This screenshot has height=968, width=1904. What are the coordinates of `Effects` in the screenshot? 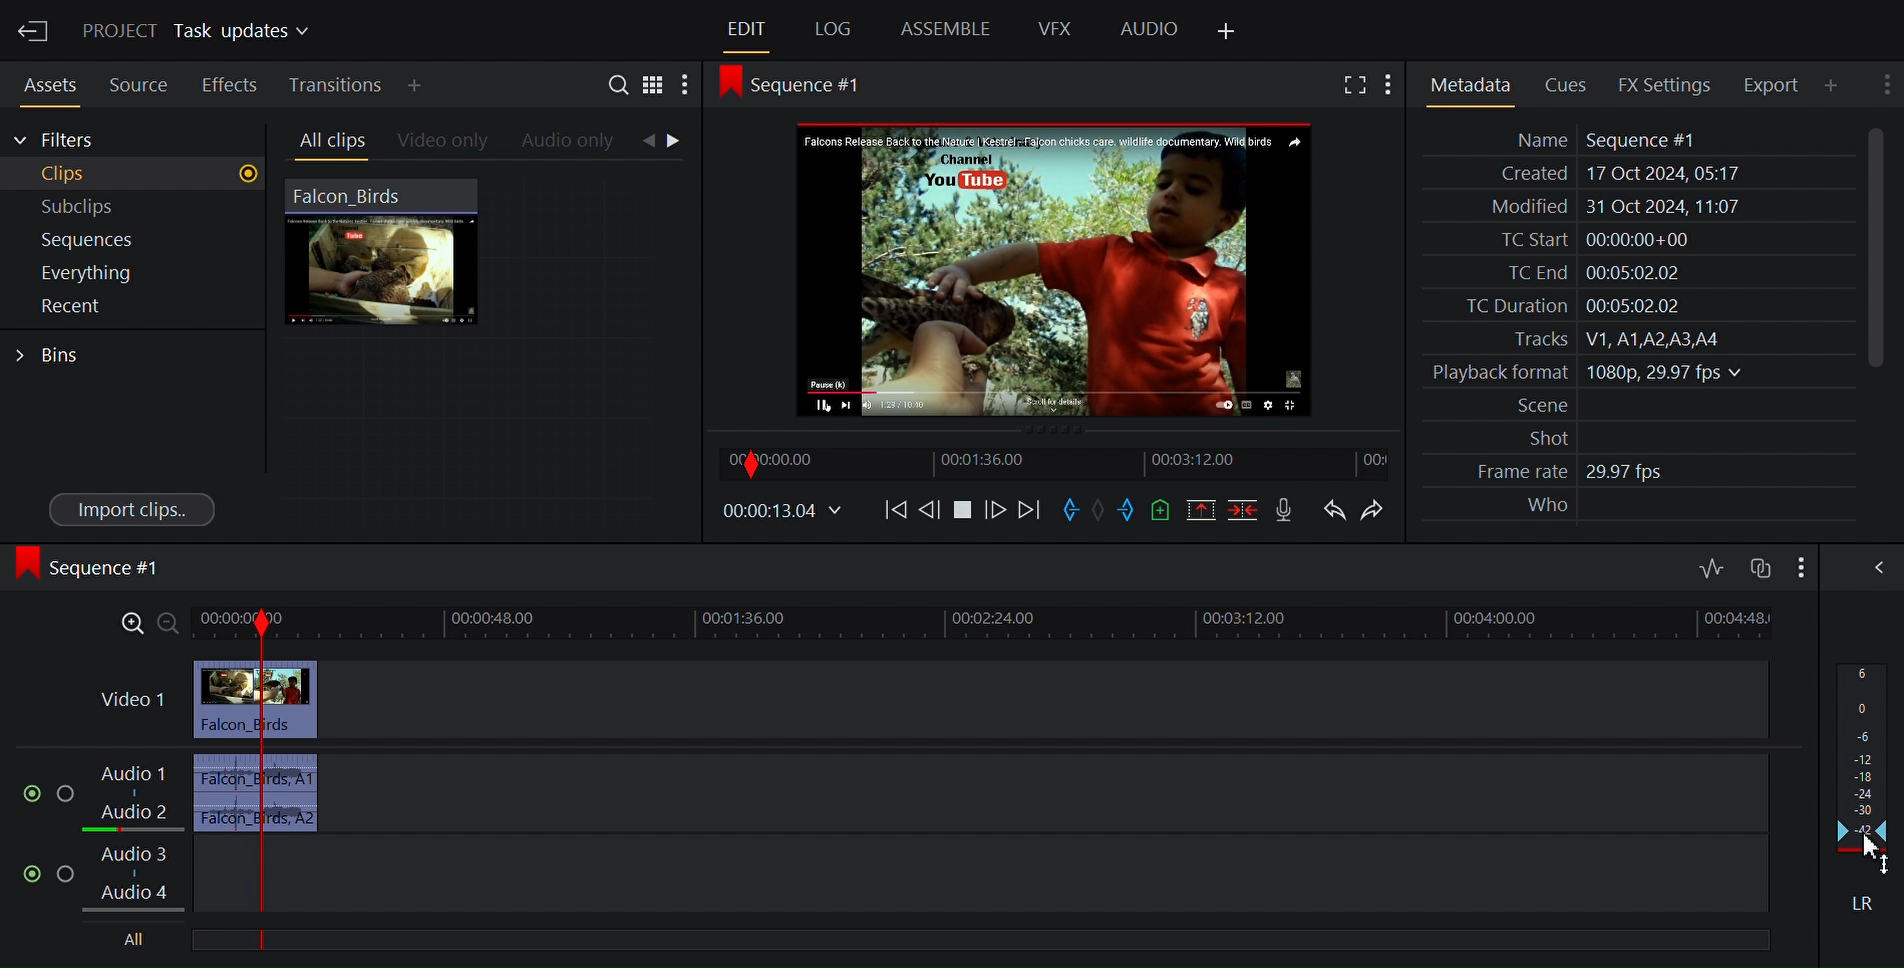 It's located at (229, 85).